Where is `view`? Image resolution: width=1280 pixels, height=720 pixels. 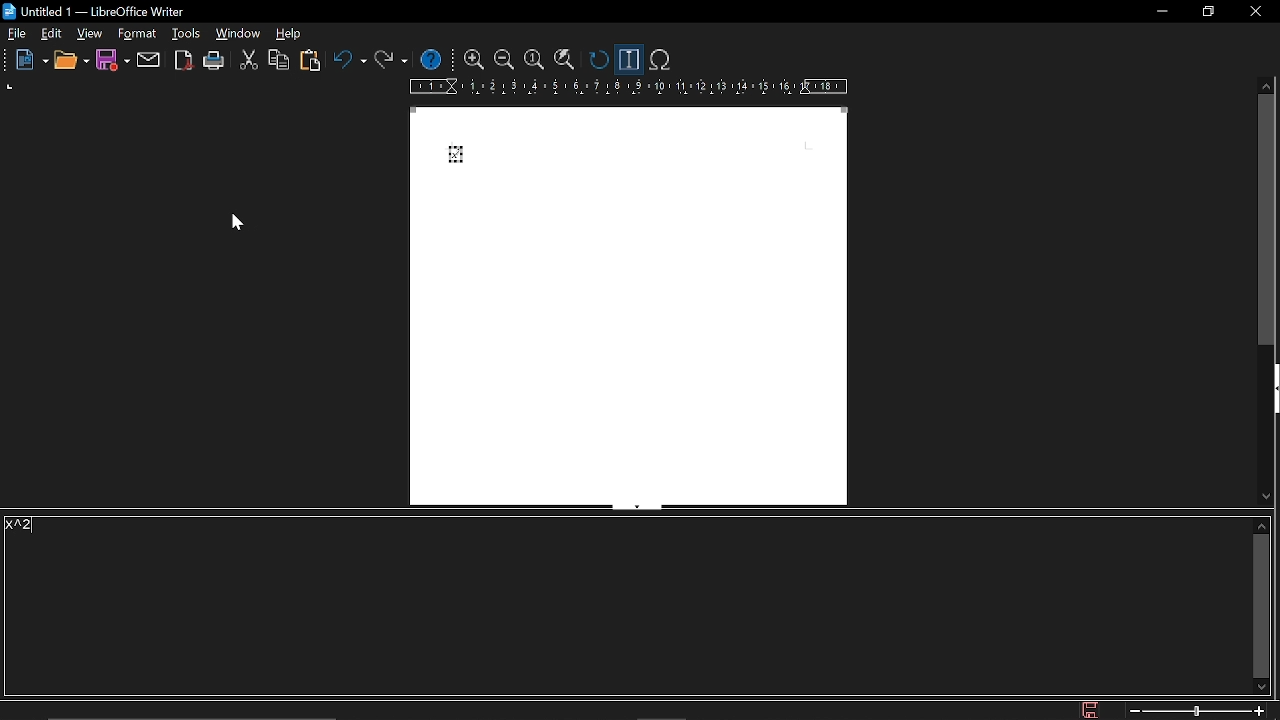 view is located at coordinates (89, 36).